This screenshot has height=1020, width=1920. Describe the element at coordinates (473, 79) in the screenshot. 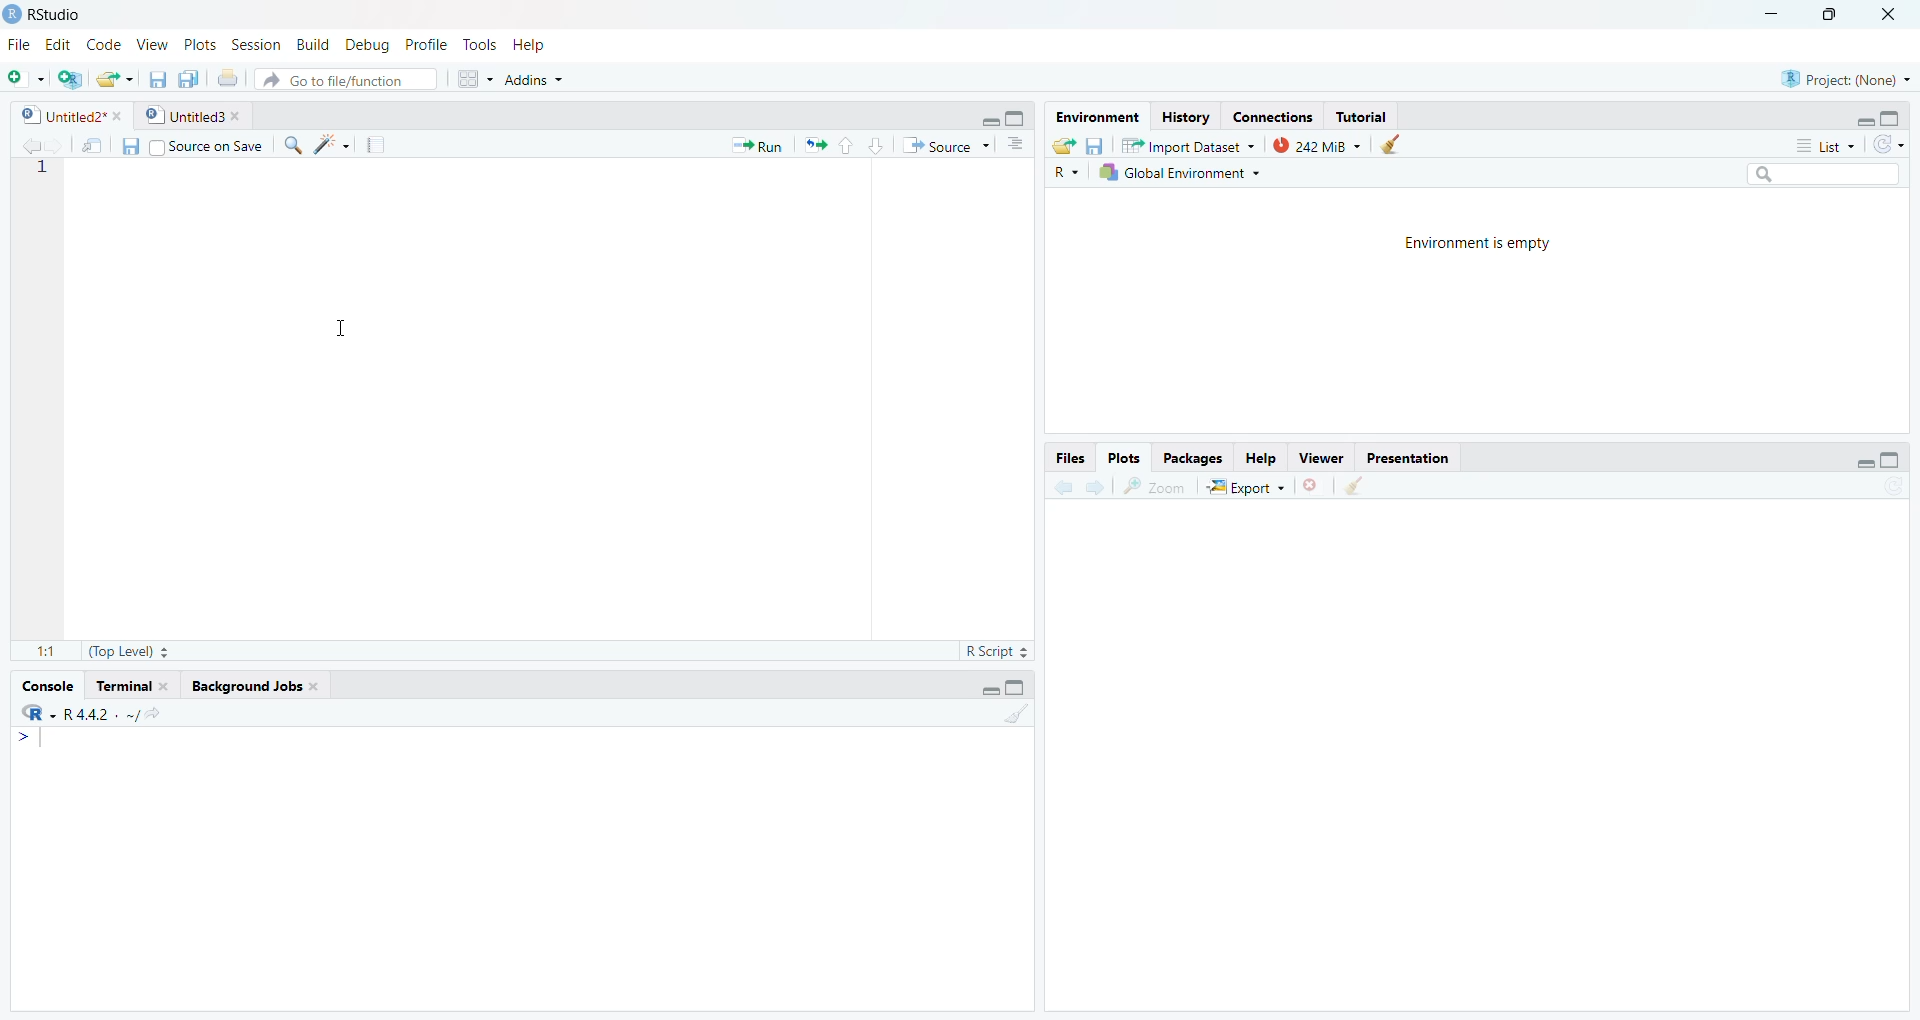

I see `works space panes` at that location.